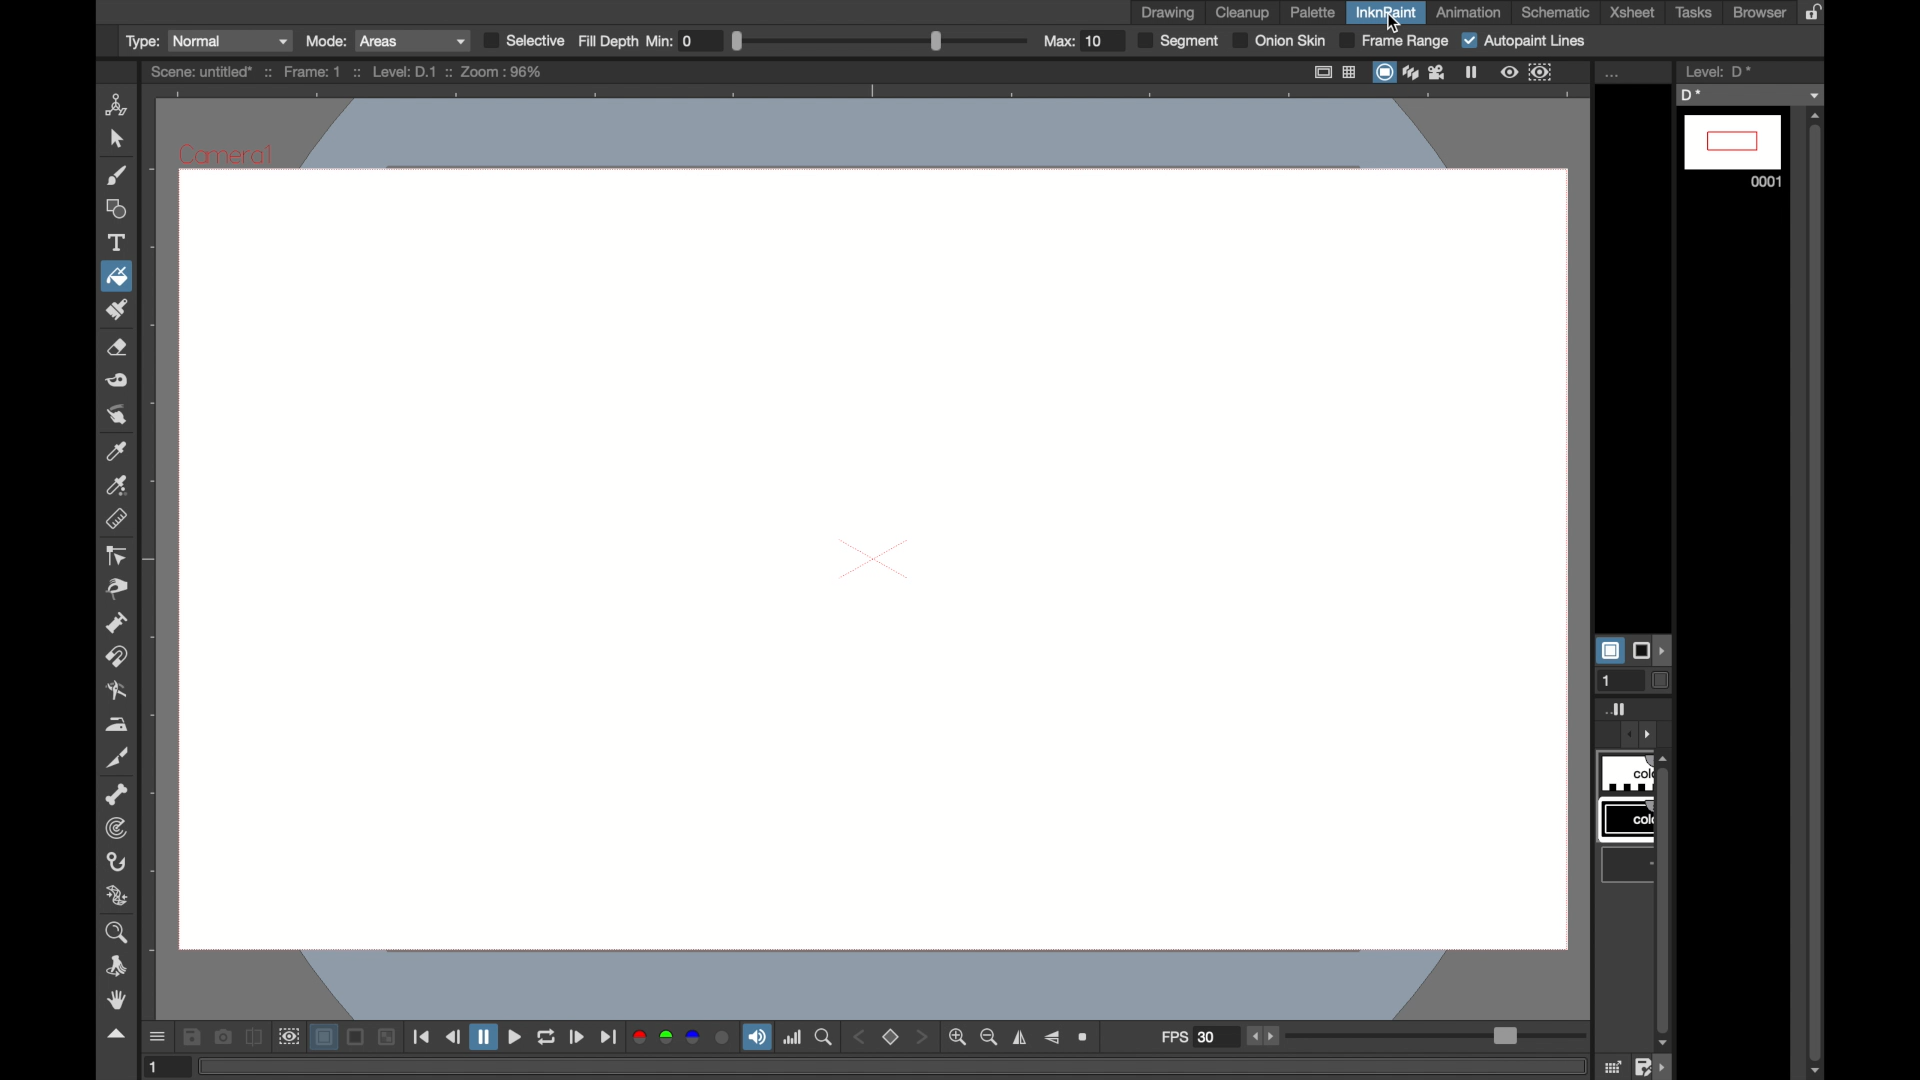 Image resolution: width=1920 pixels, height=1080 pixels. What do you see at coordinates (1732, 151) in the screenshot?
I see `level` at bounding box center [1732, 151].